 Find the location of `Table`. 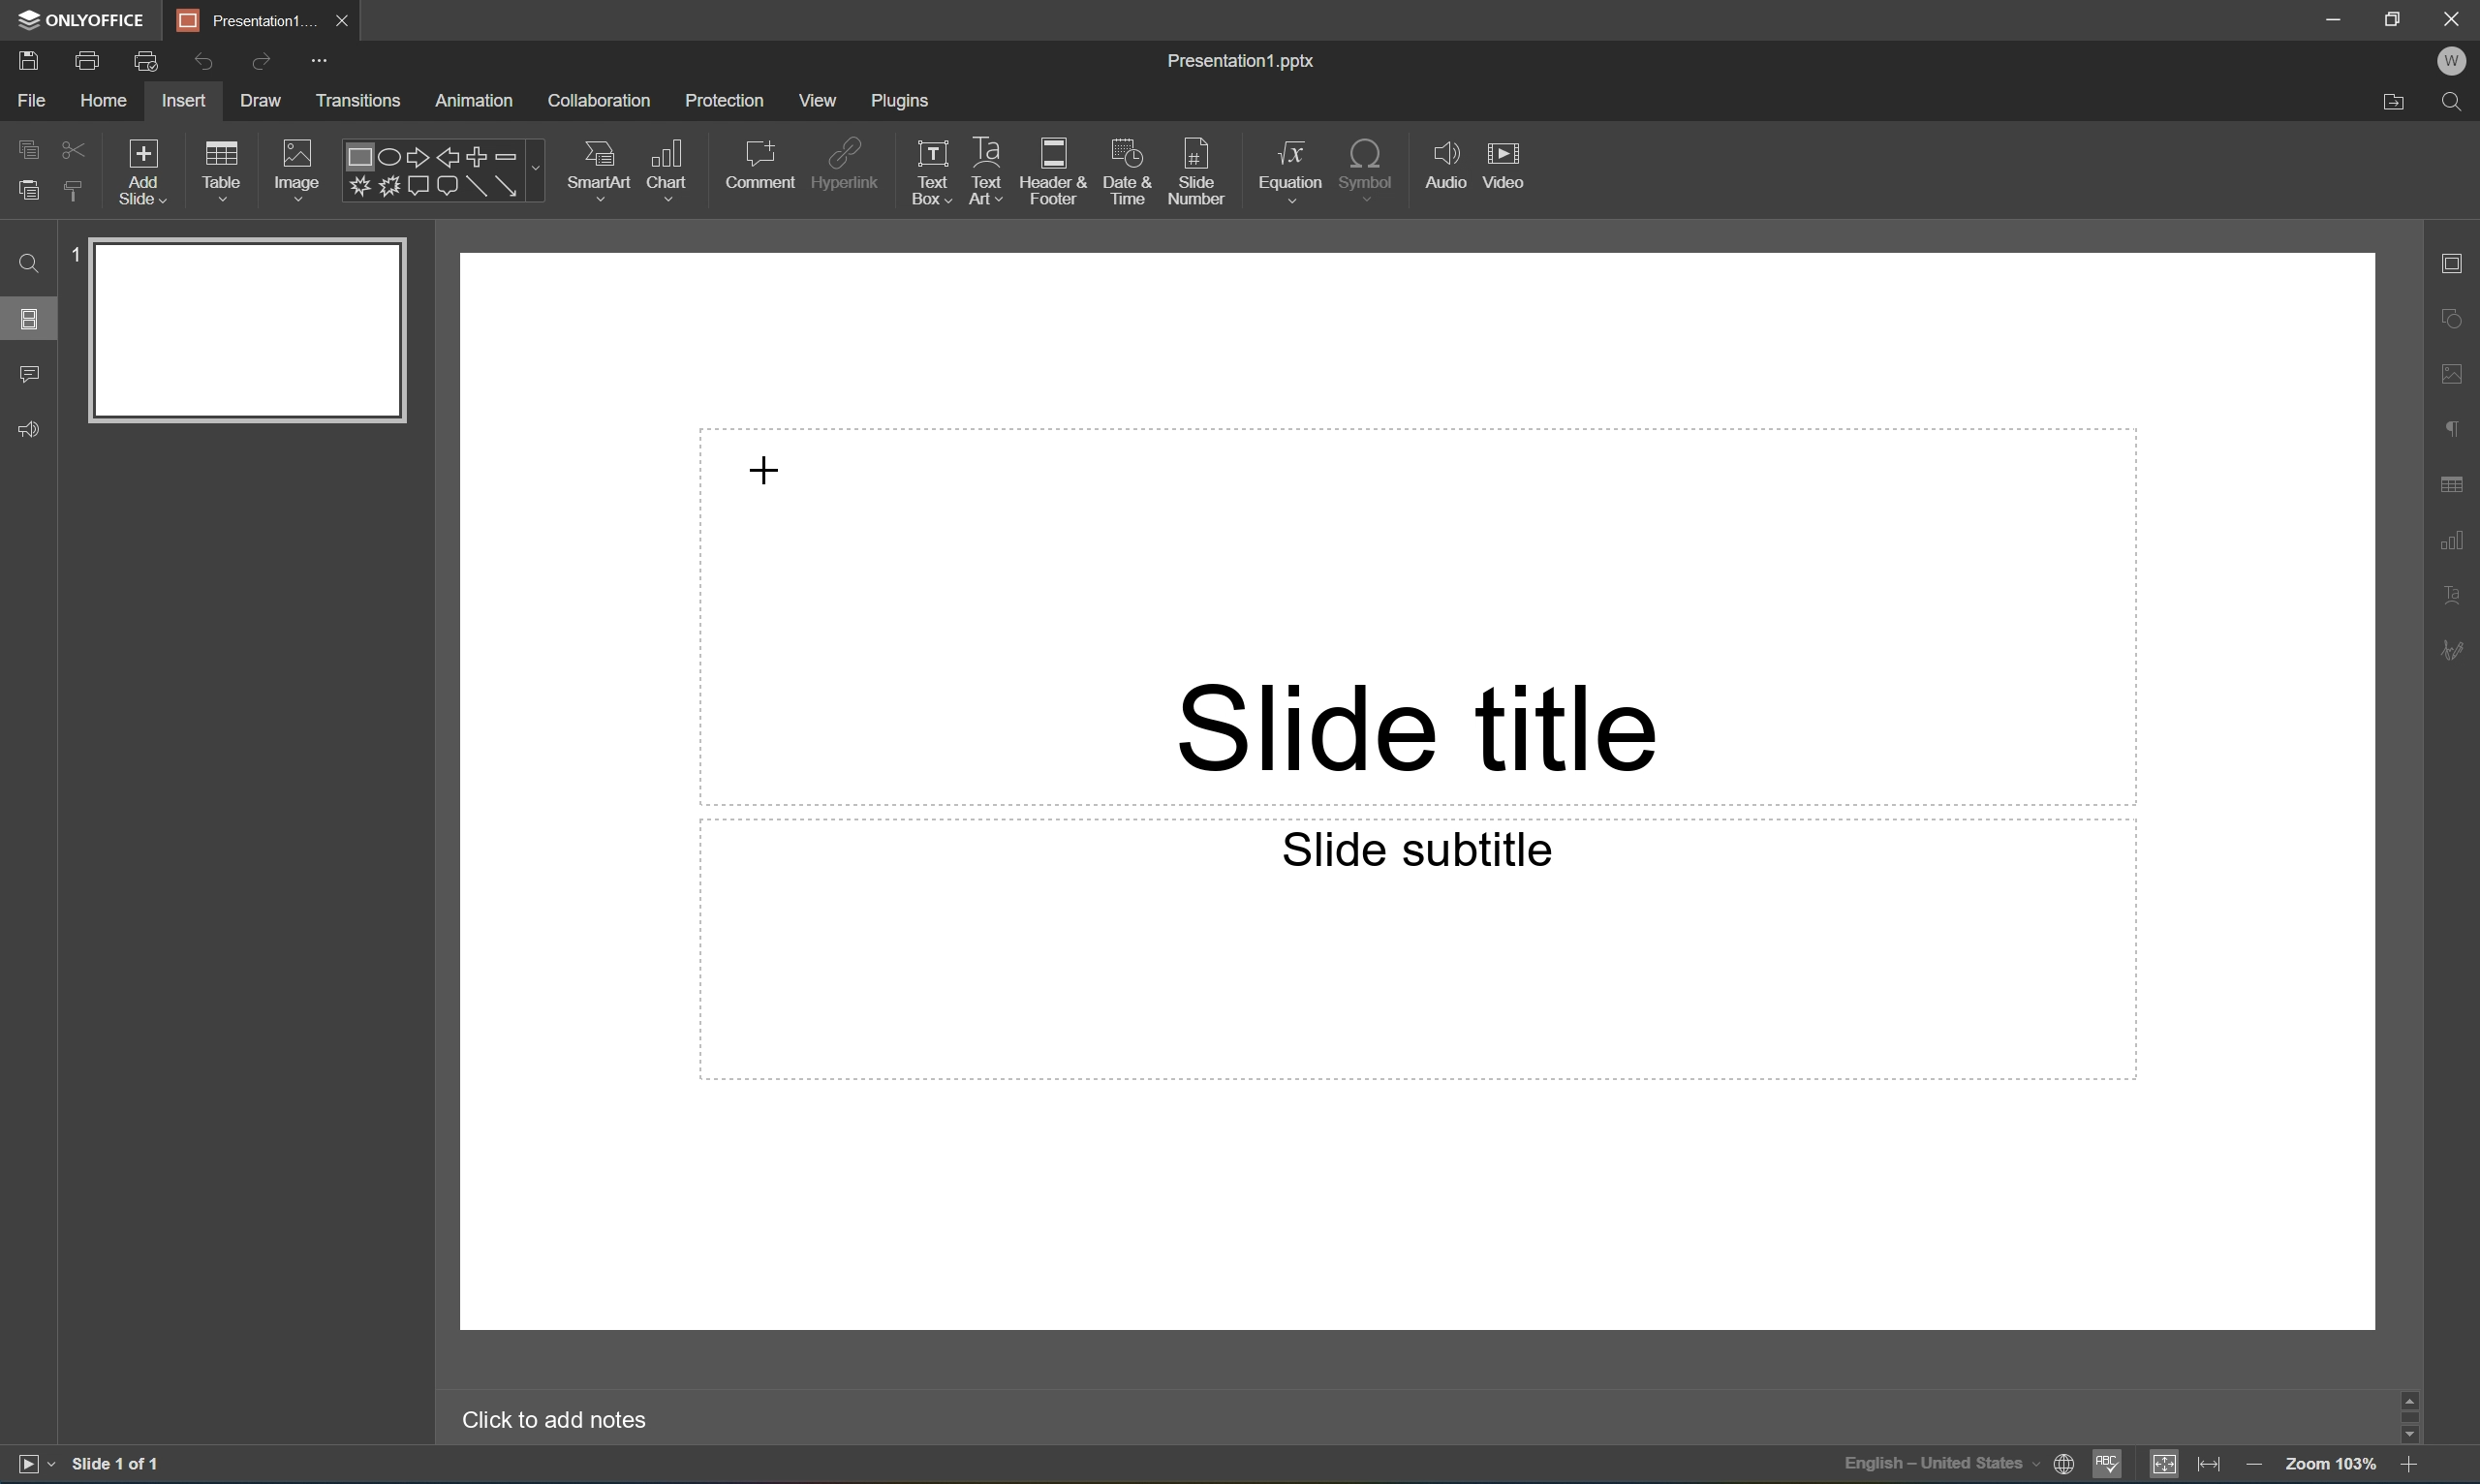

Table is located at coordinates (222, 169).